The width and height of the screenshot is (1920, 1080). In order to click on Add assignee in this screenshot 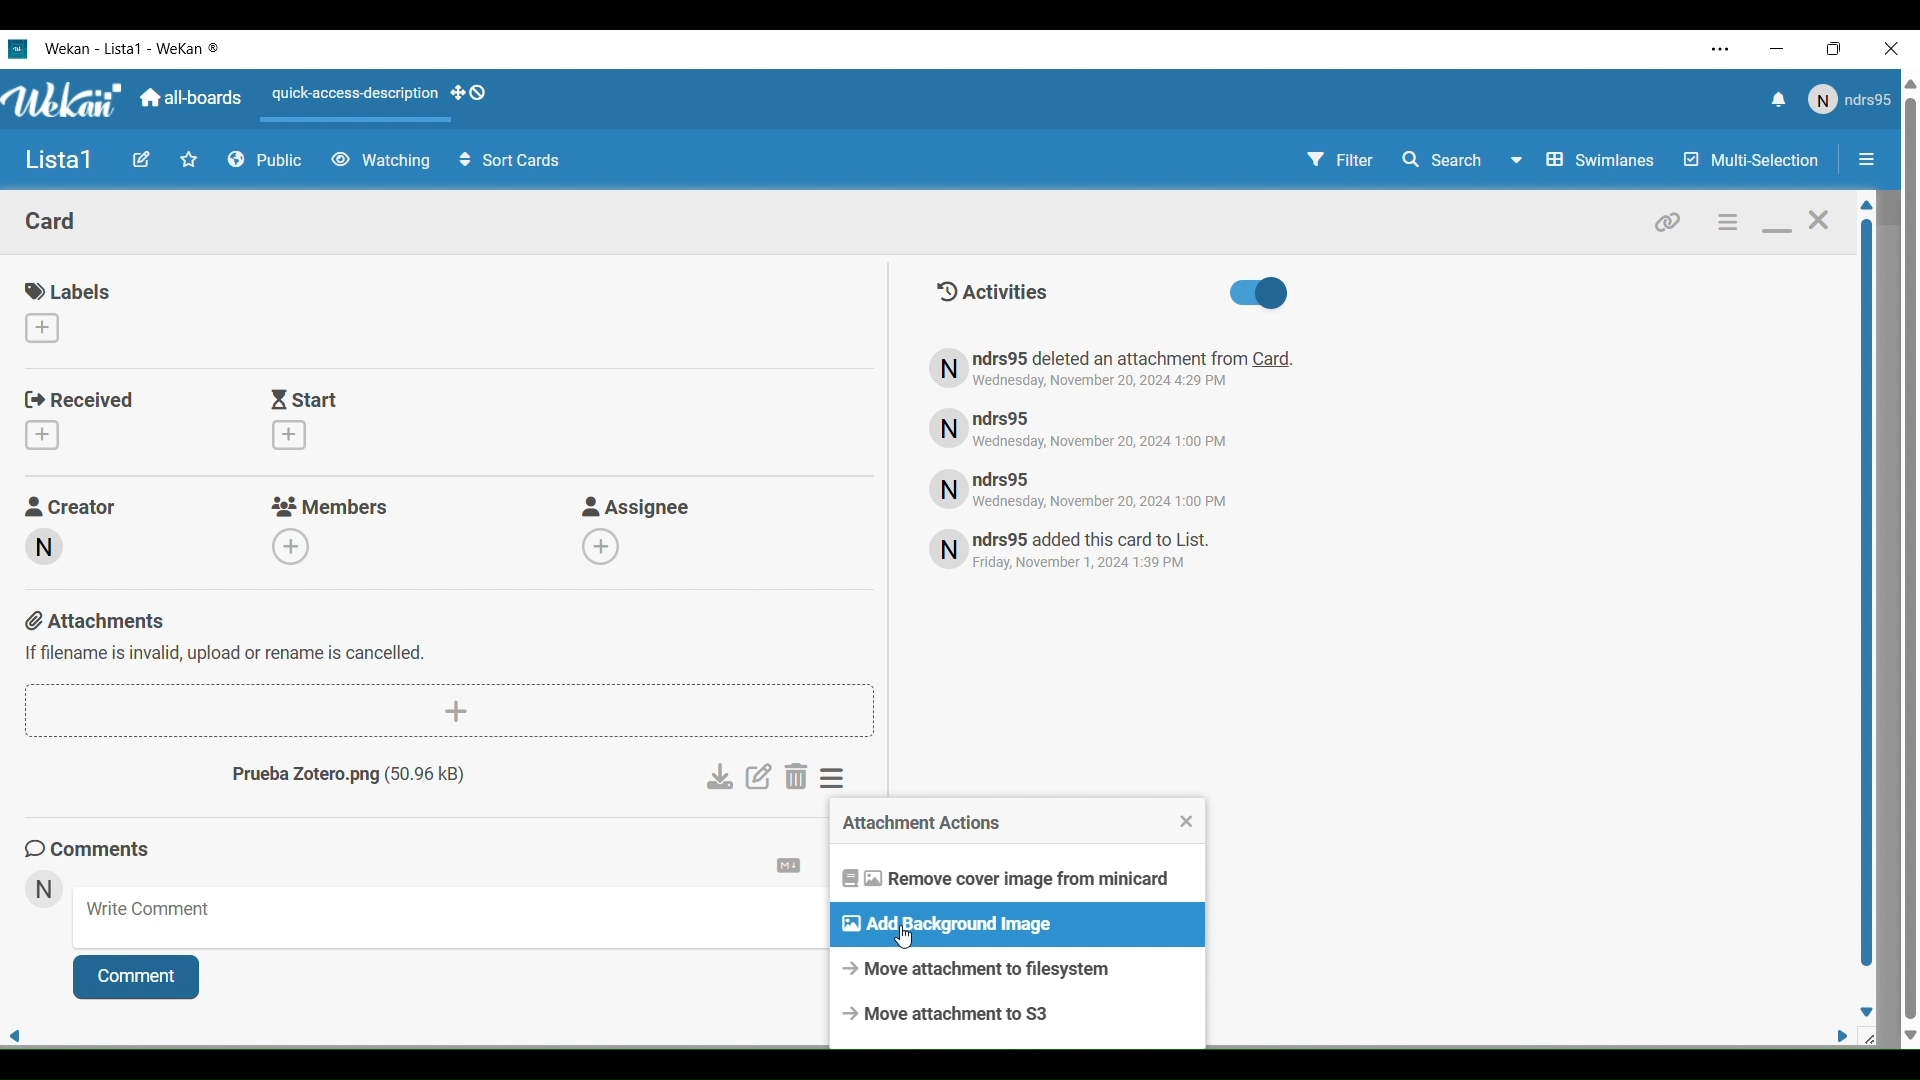, I will do `click(606, 546)`.